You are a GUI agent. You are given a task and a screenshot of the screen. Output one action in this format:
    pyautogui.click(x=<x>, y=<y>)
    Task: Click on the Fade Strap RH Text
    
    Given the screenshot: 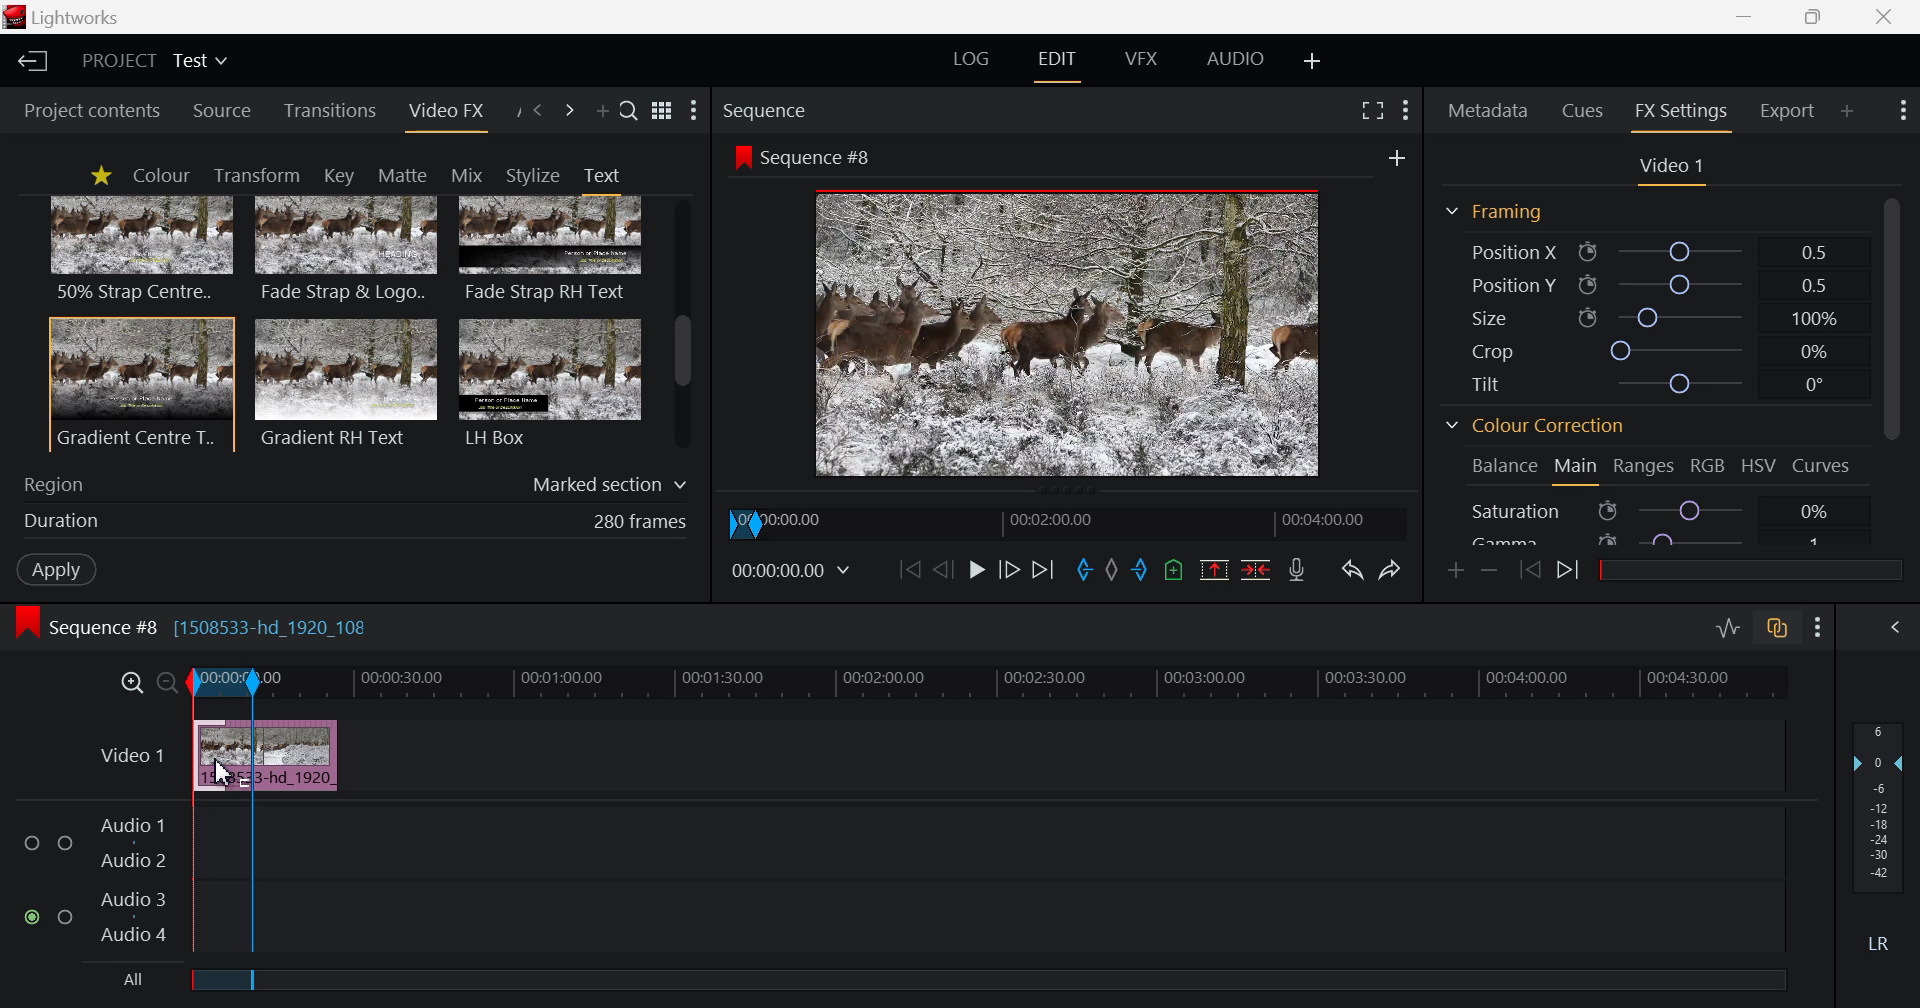 What is the action you would take?
    pyautogui.click(x=552, y=250)
    